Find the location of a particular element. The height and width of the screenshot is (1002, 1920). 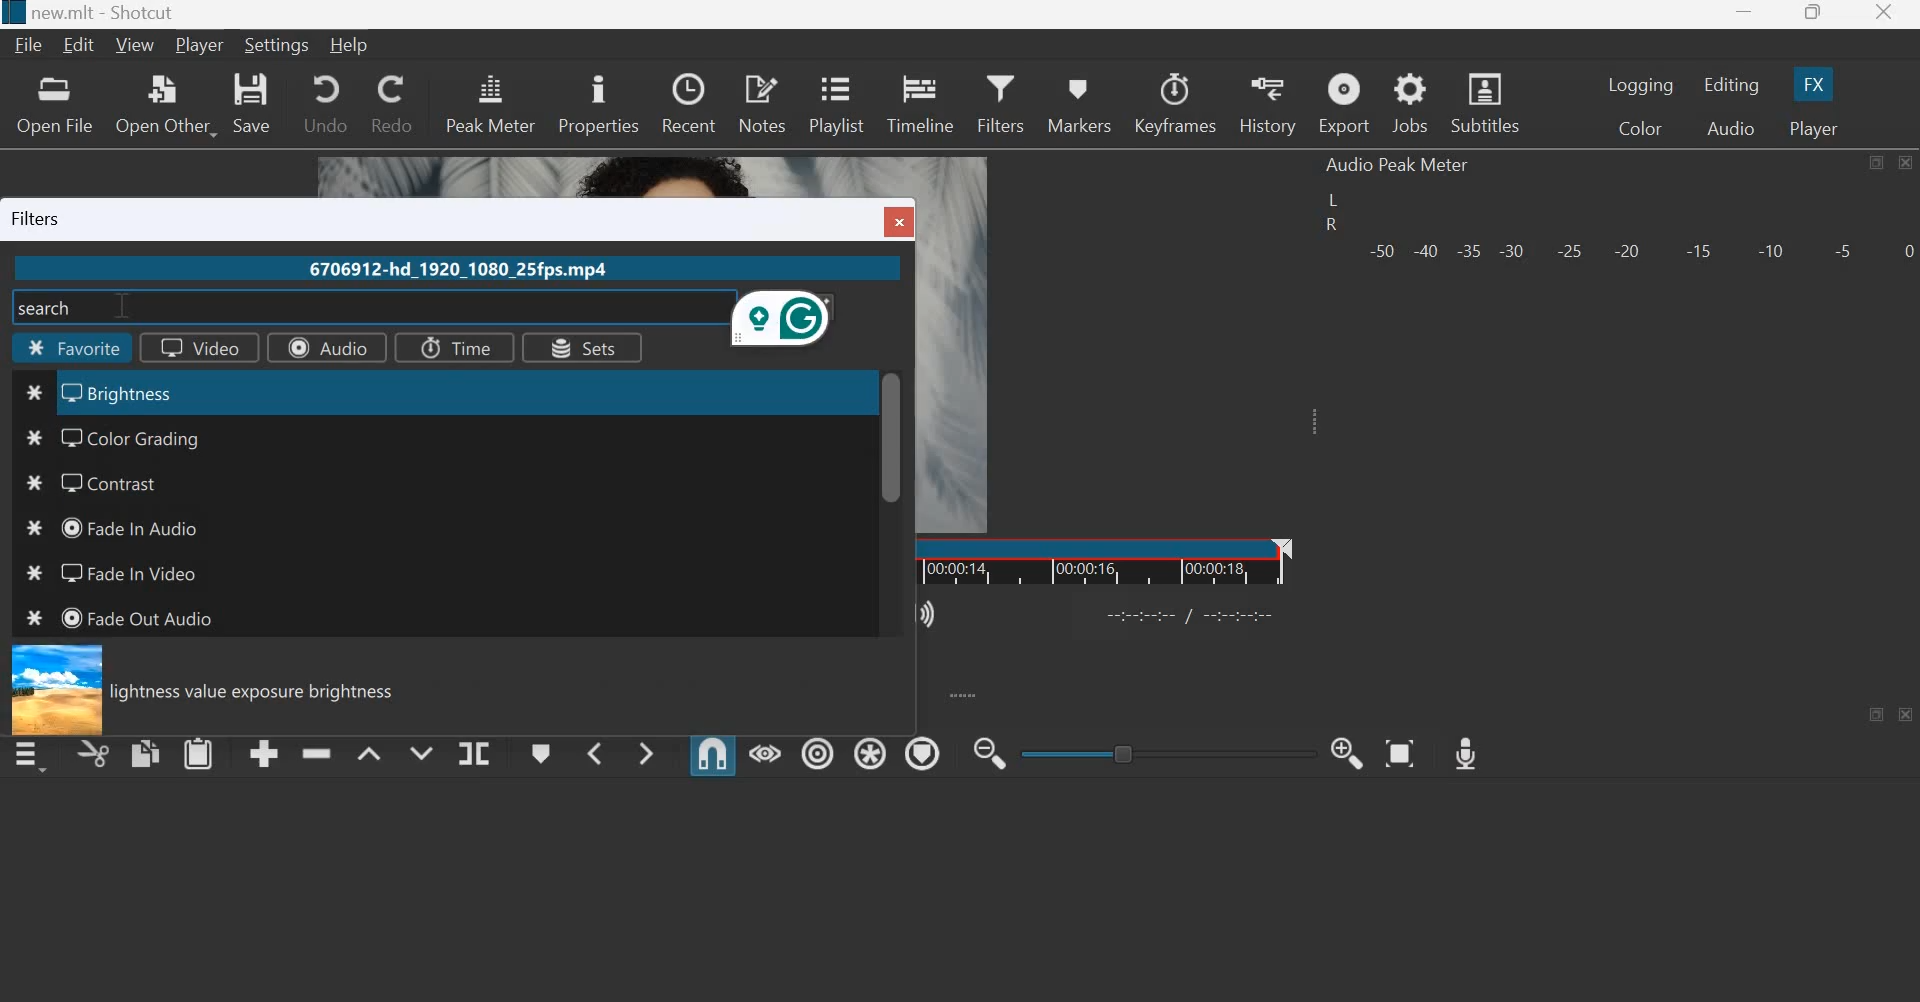

Time is located at coordinates (451, 346).